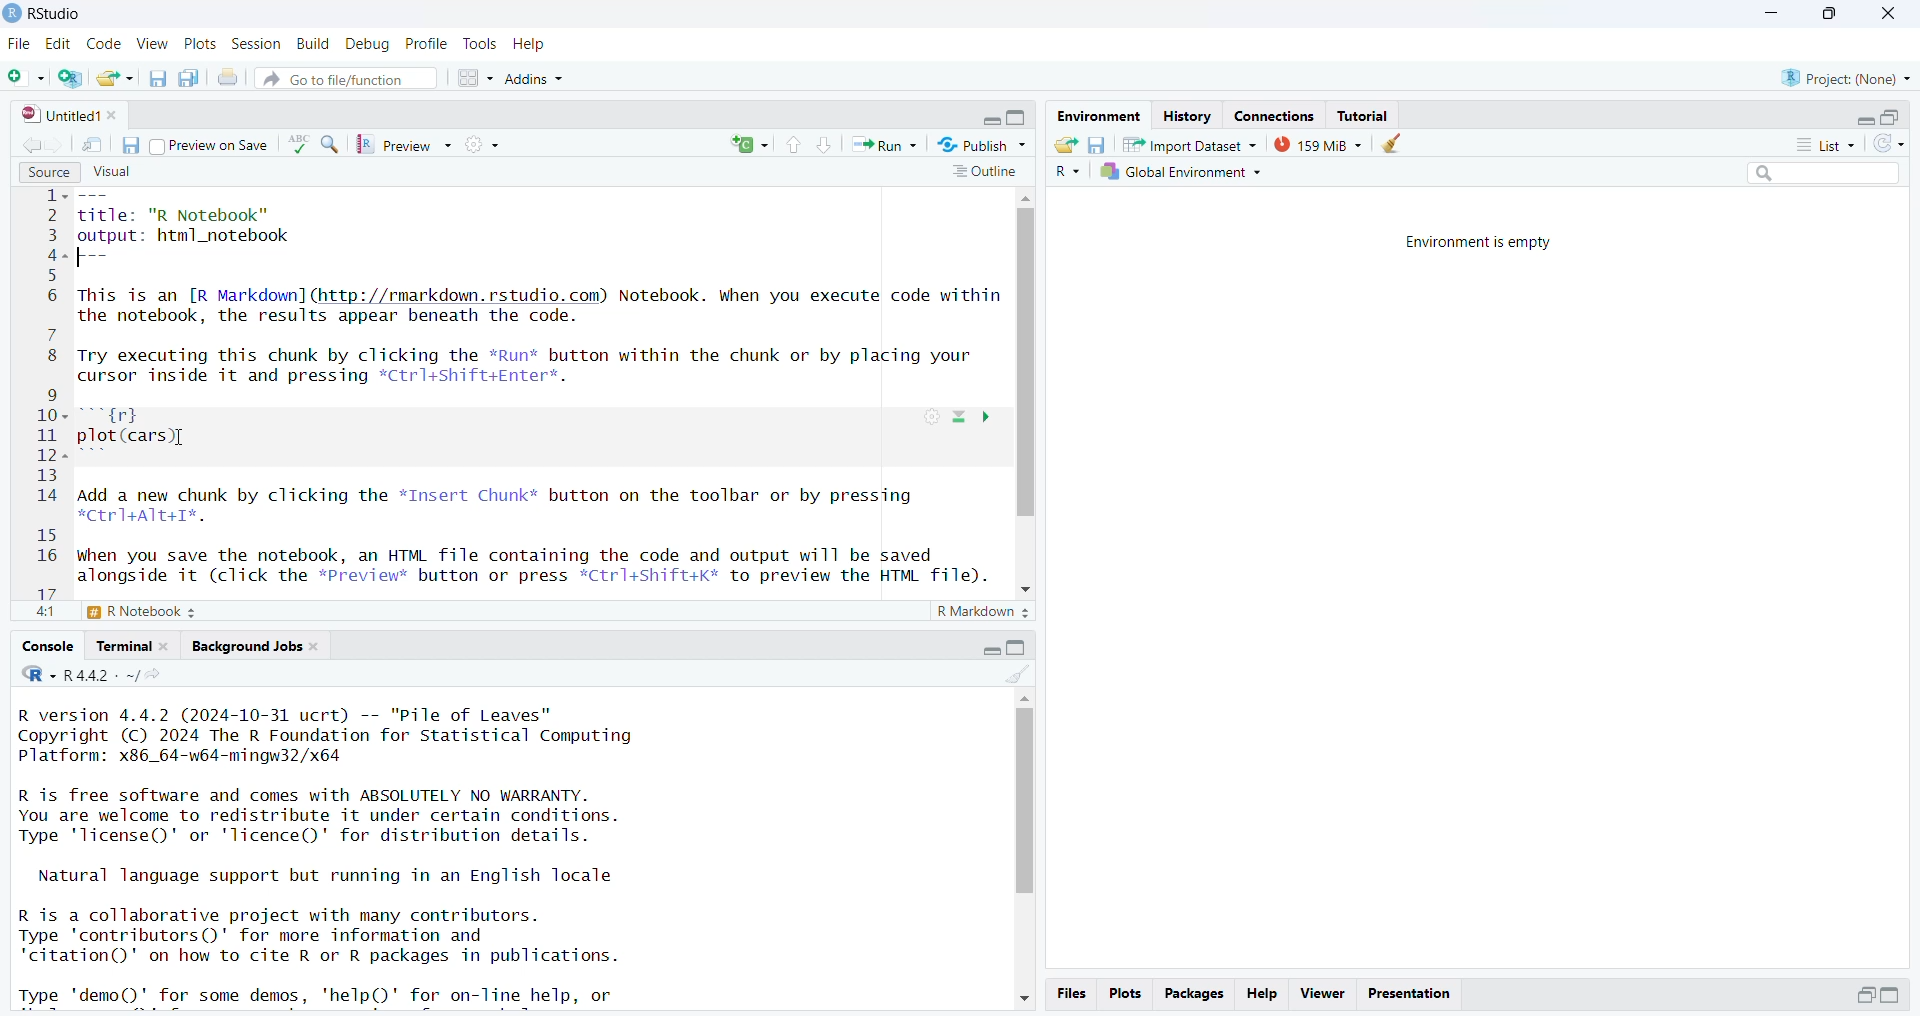  I want to click on expand, so click(988, 121).